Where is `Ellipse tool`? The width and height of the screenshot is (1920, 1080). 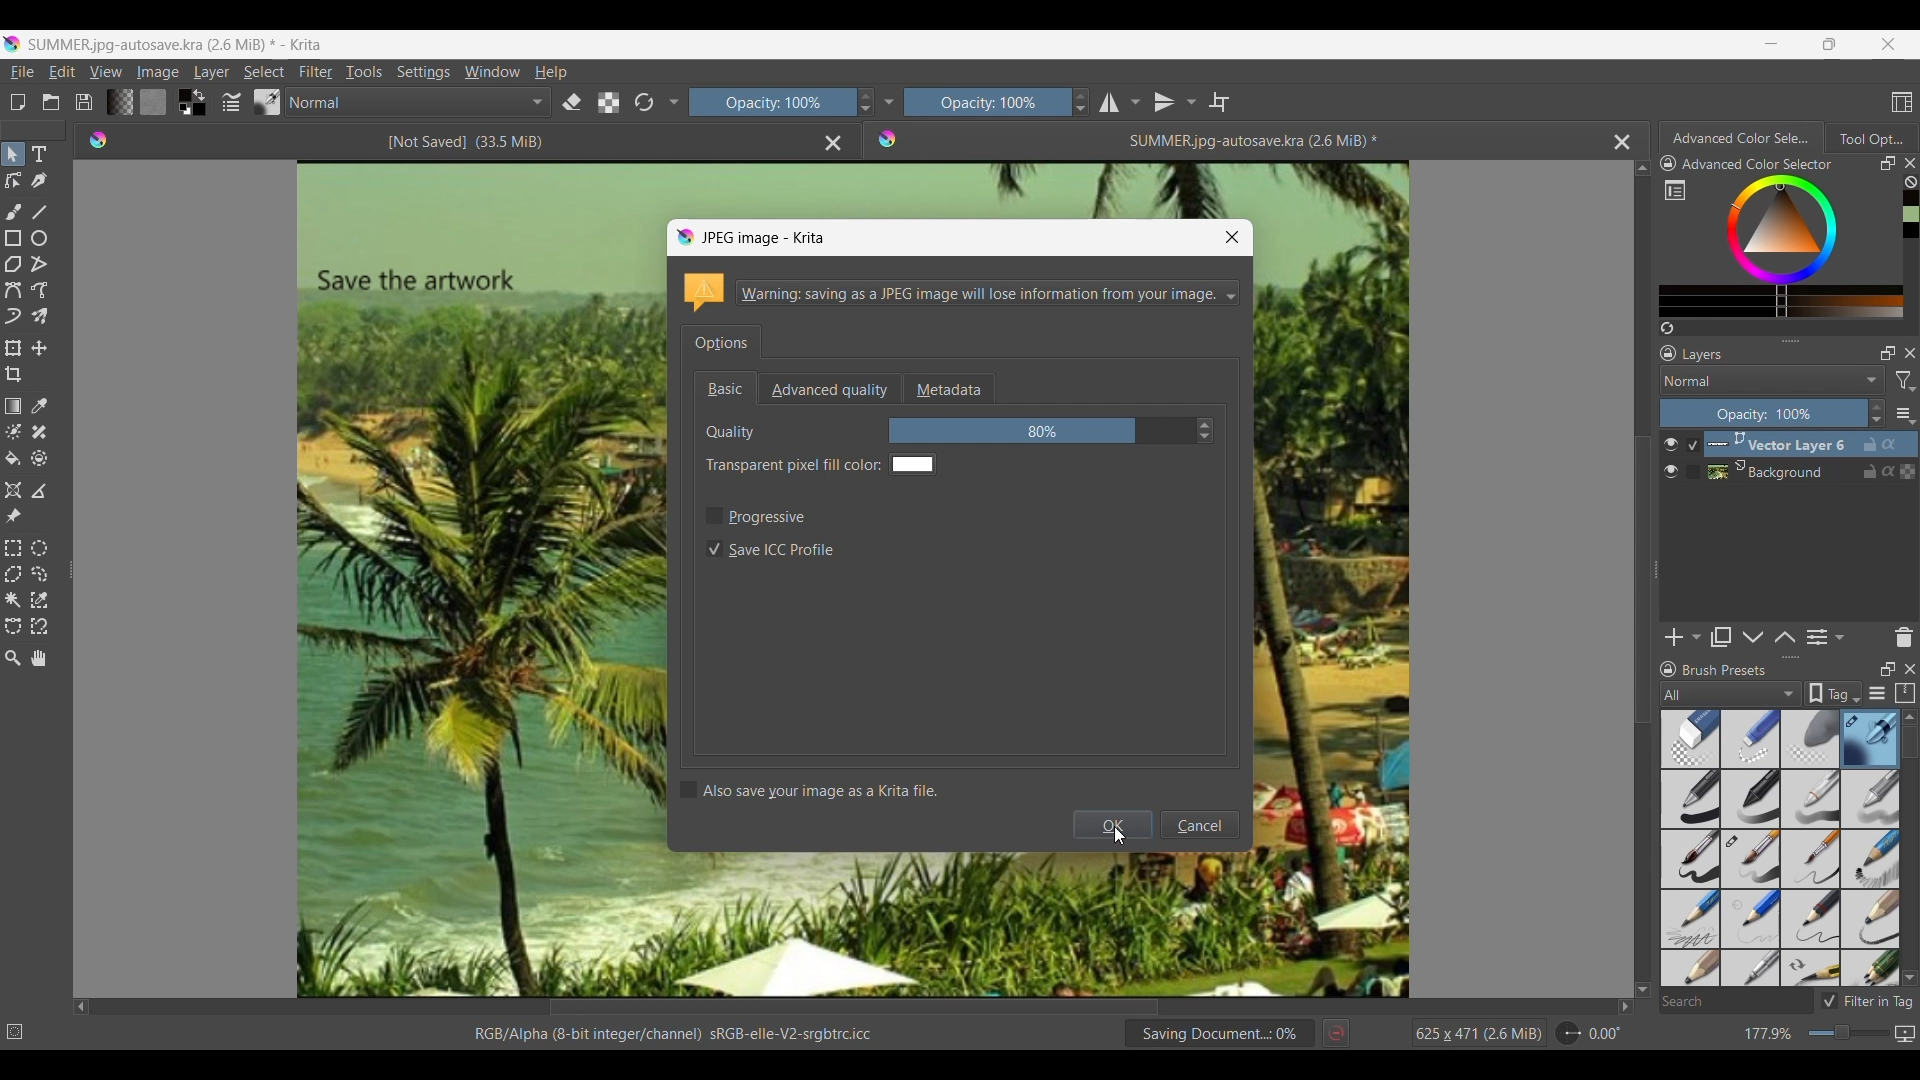 Ellipse tool is located at coordinates (39, 237).